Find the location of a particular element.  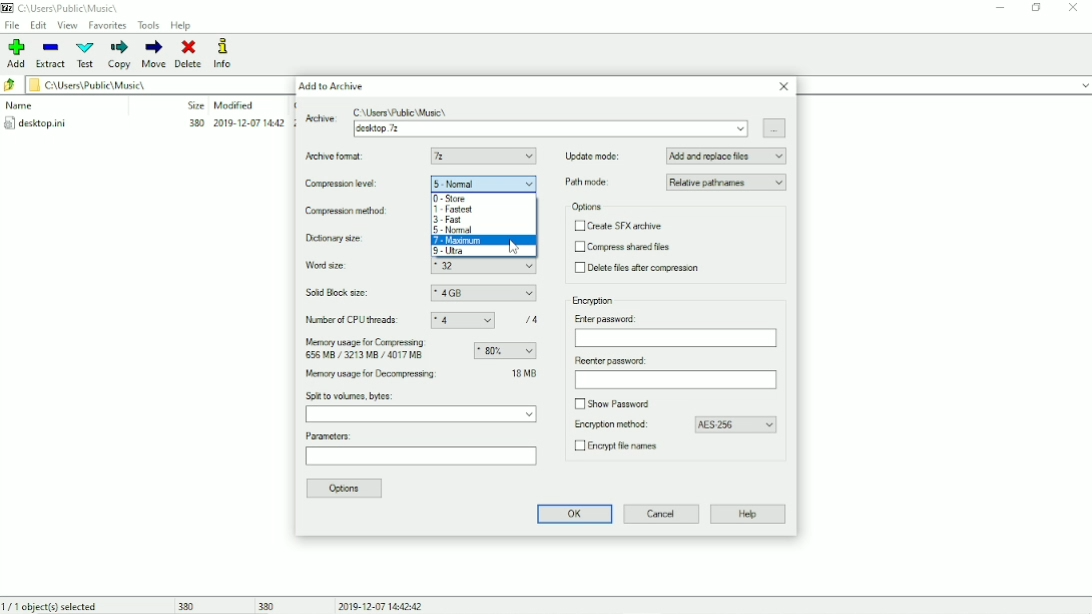

380 is located at coordinates (268, 605).